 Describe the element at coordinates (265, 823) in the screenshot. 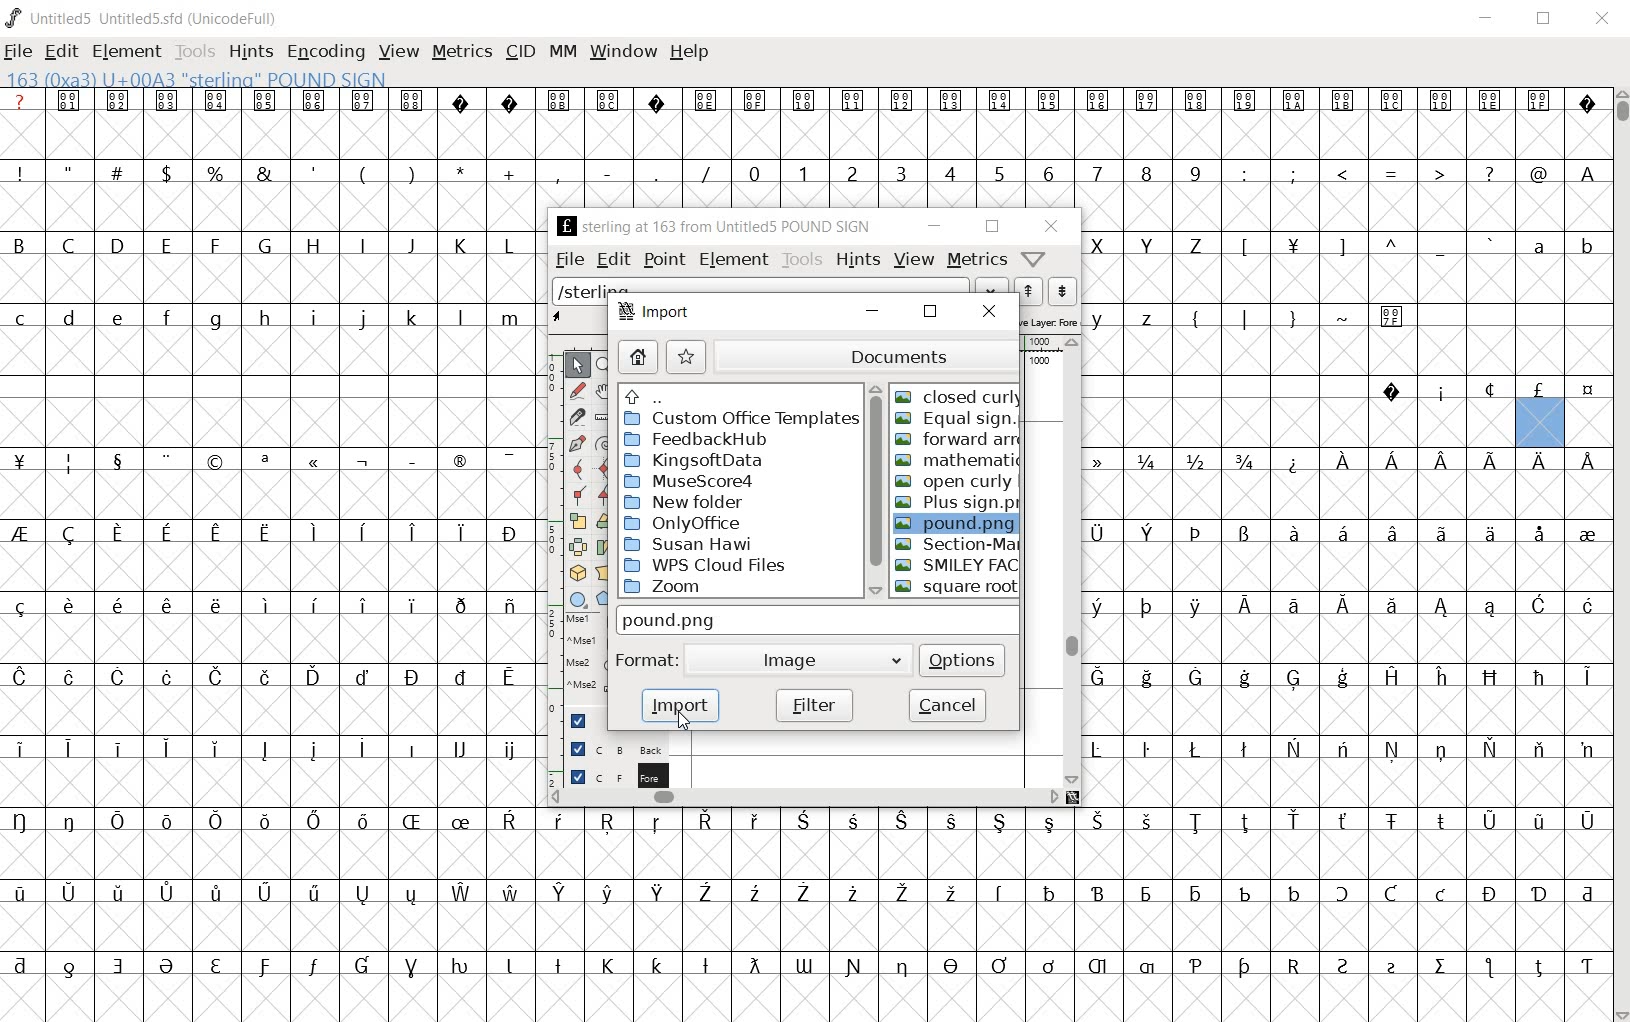

I see `Symbol` at that location.